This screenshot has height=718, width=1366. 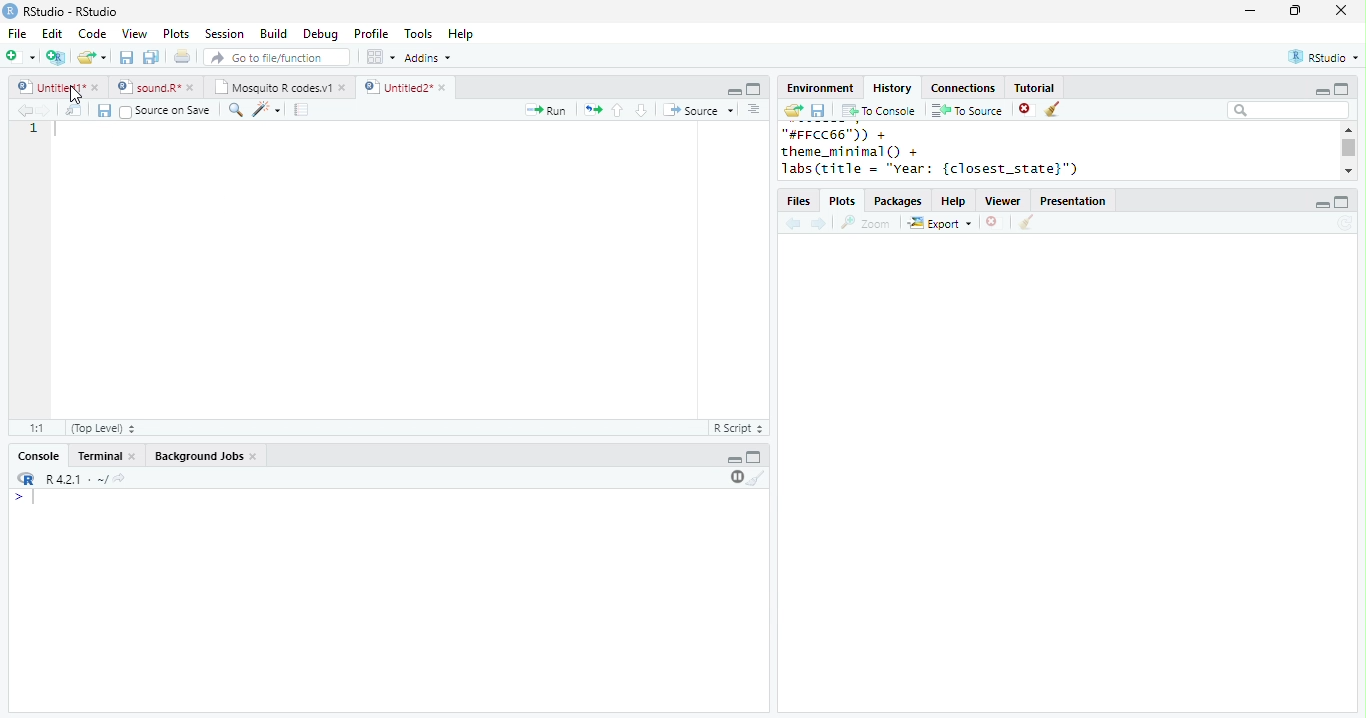 I want to click on run, so click(x=545, y=110).